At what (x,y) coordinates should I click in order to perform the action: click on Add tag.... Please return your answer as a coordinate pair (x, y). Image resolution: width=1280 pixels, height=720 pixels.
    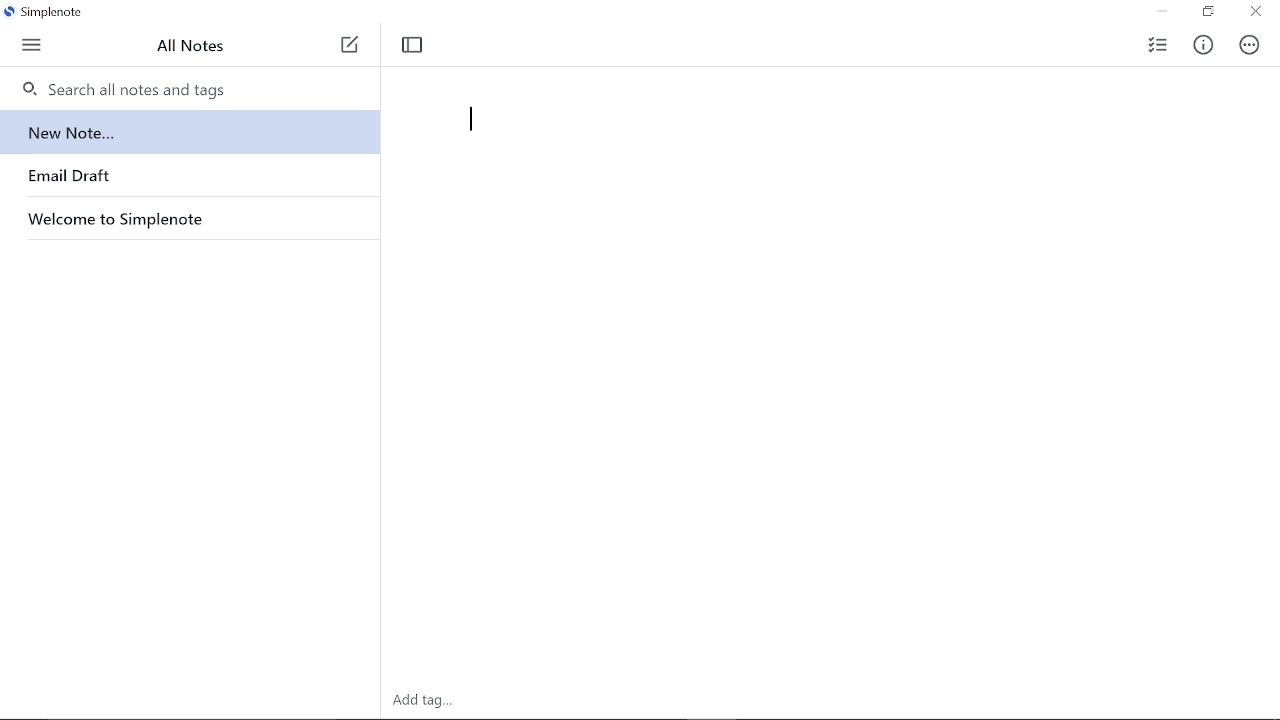
    Looking at the image, I should click on (423, 701).